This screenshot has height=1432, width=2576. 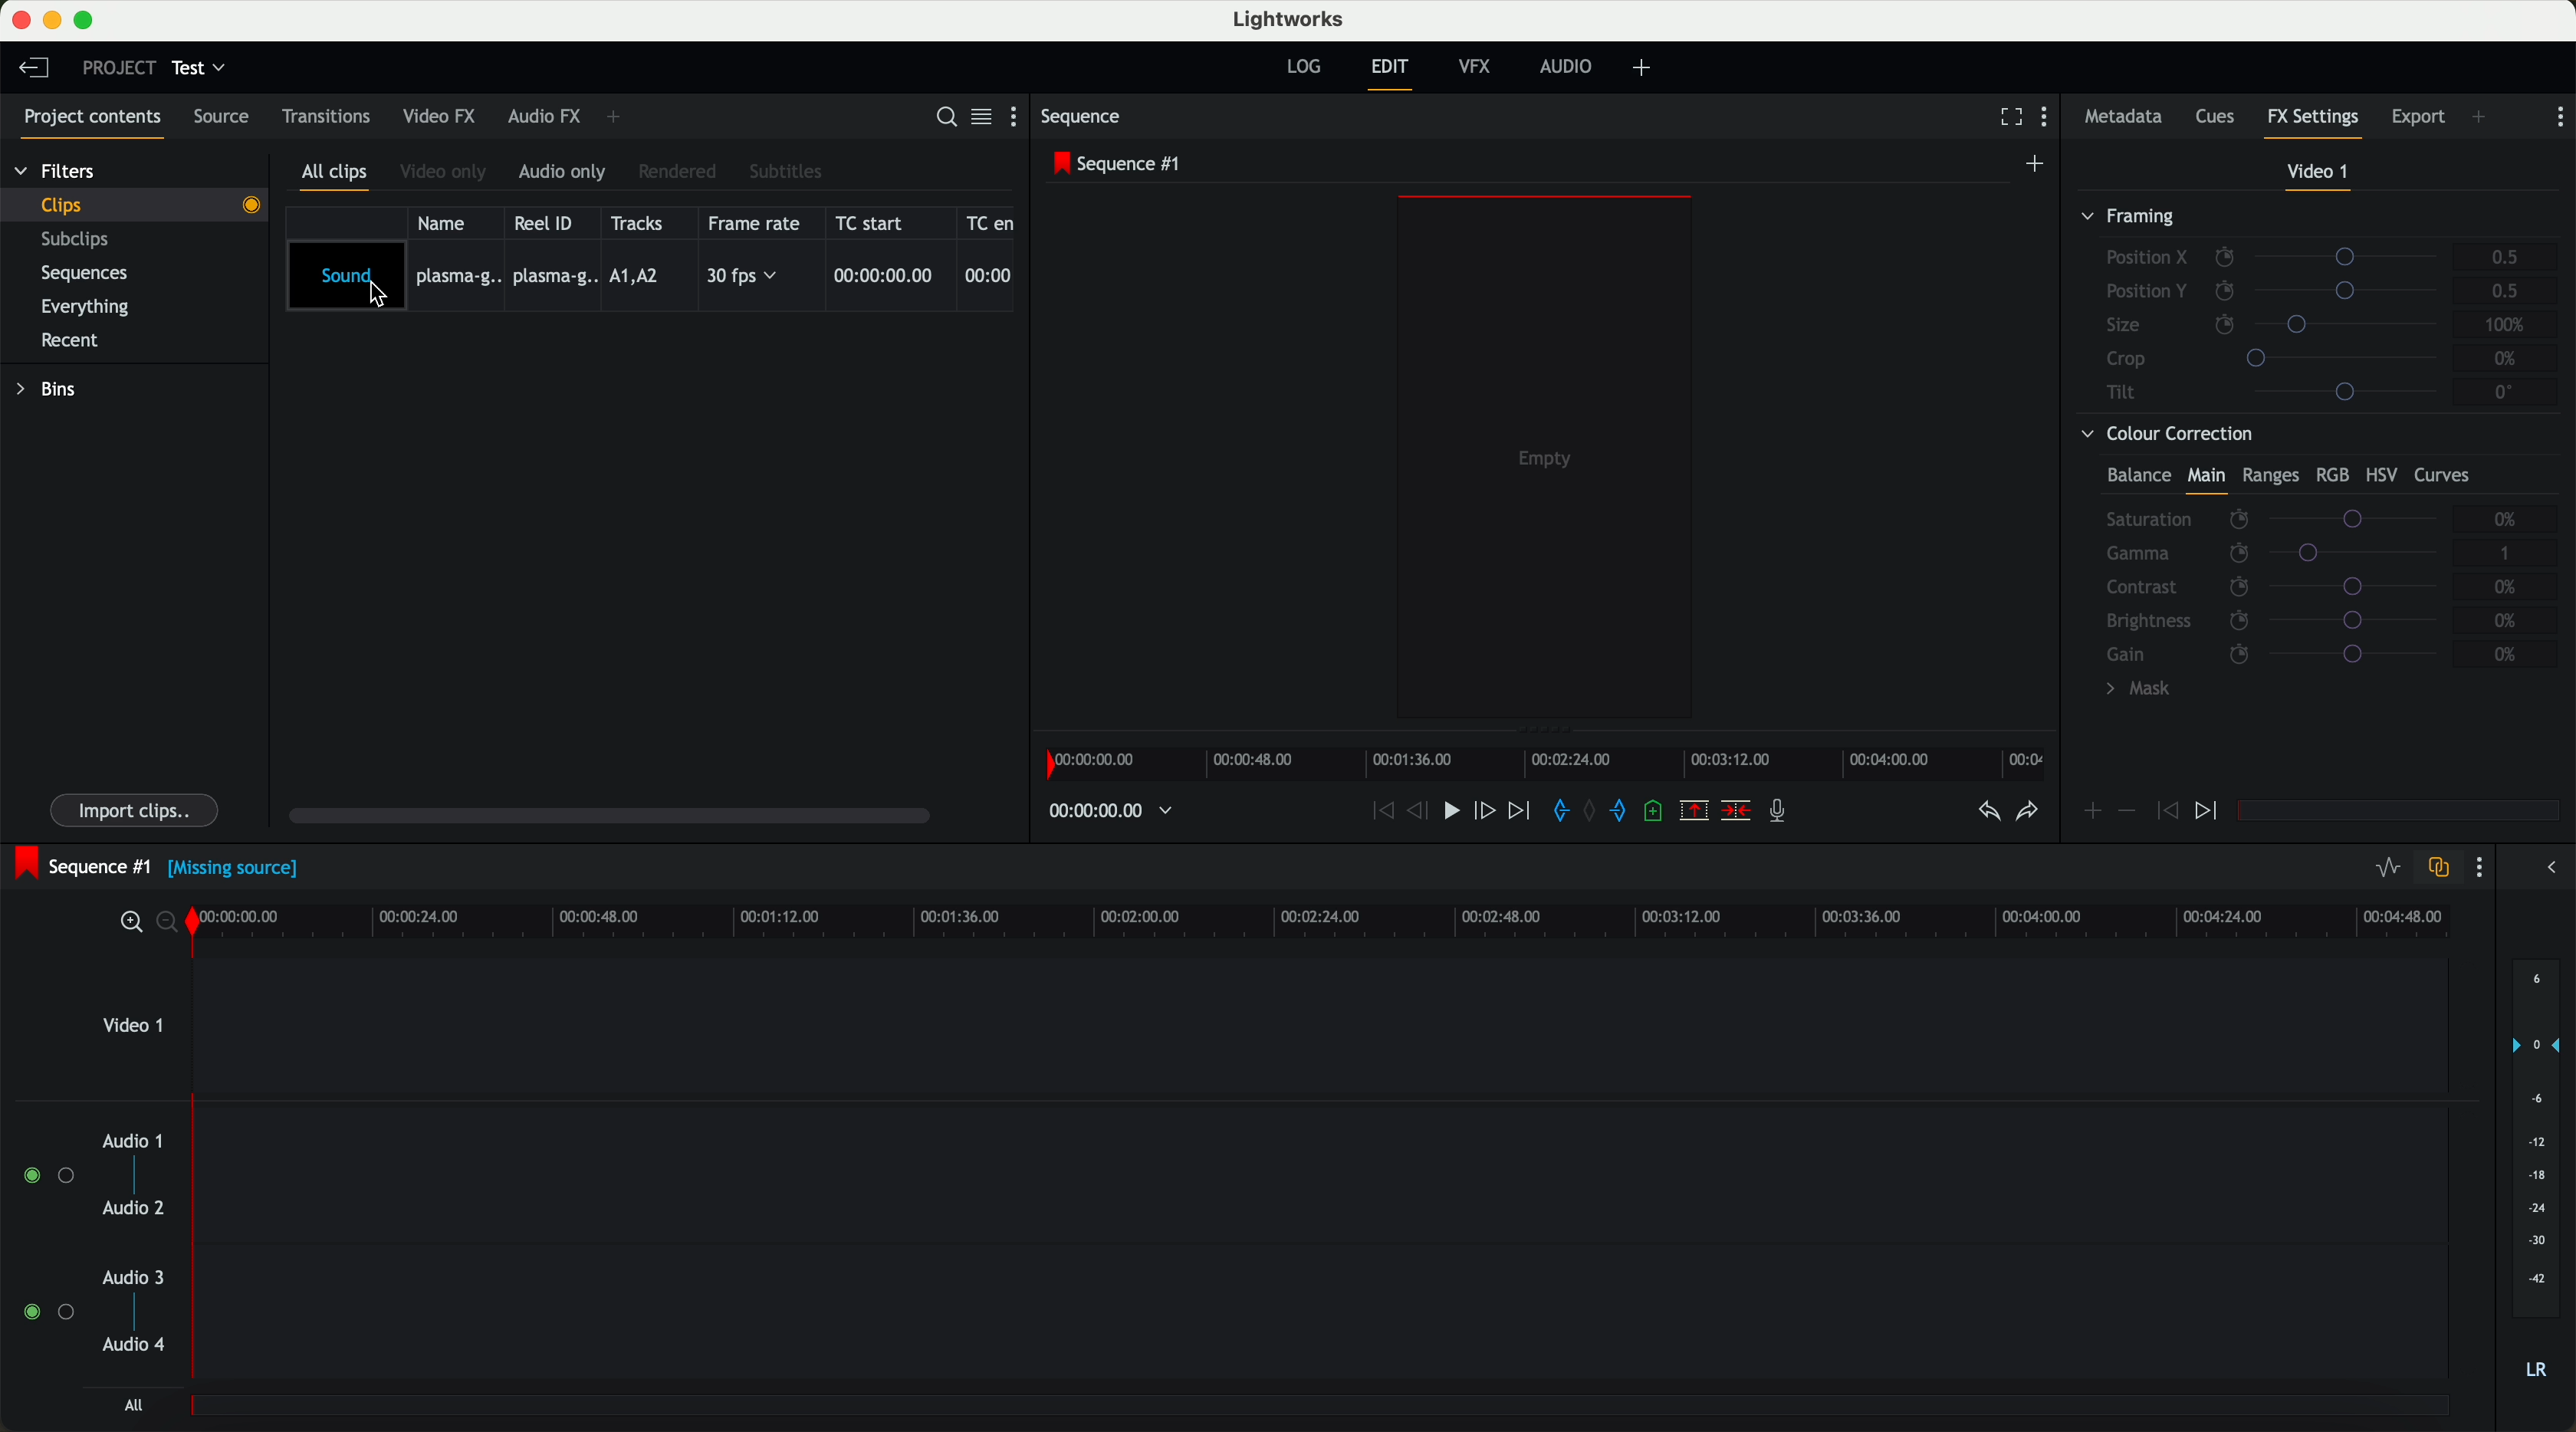 I want to click on jump to previous keyframe, so click(x=2168, y=816).